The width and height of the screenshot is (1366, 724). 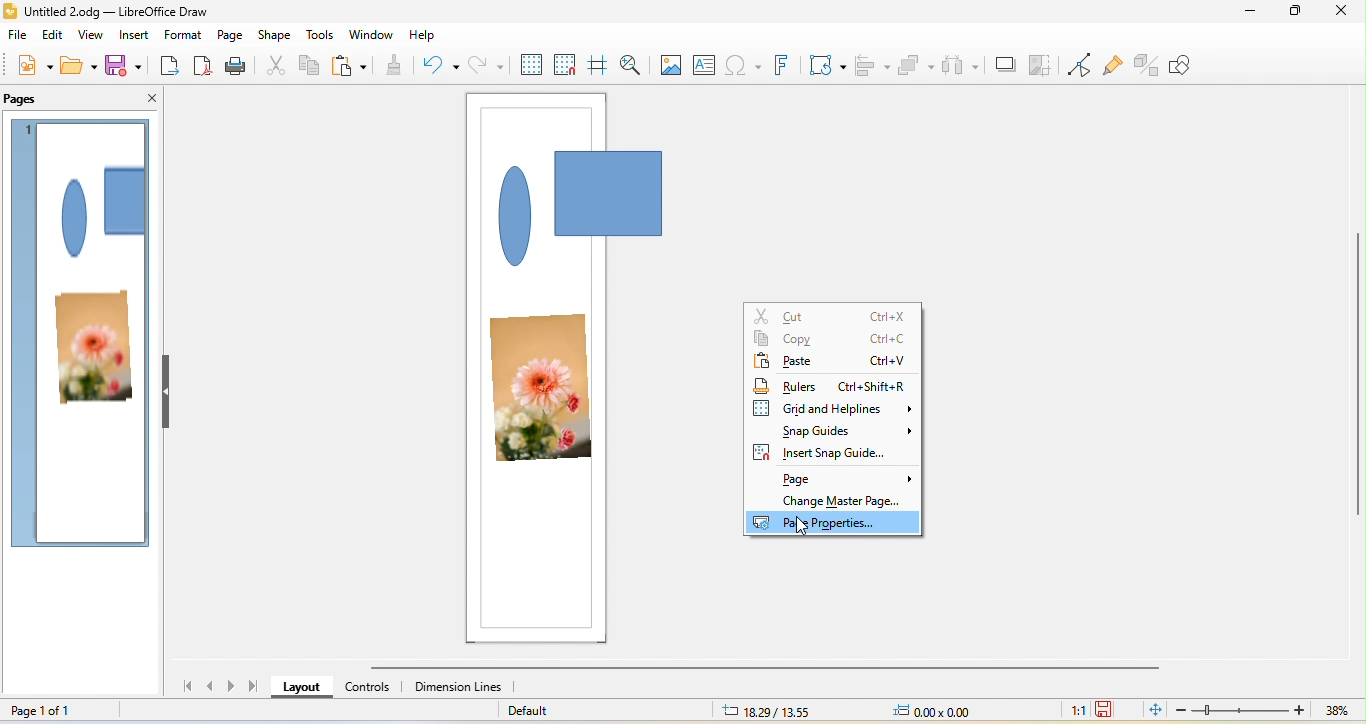 What do you see at coordinates (232, 687) in the screenshot?
I see `next page` at bounding box center [232, 687].